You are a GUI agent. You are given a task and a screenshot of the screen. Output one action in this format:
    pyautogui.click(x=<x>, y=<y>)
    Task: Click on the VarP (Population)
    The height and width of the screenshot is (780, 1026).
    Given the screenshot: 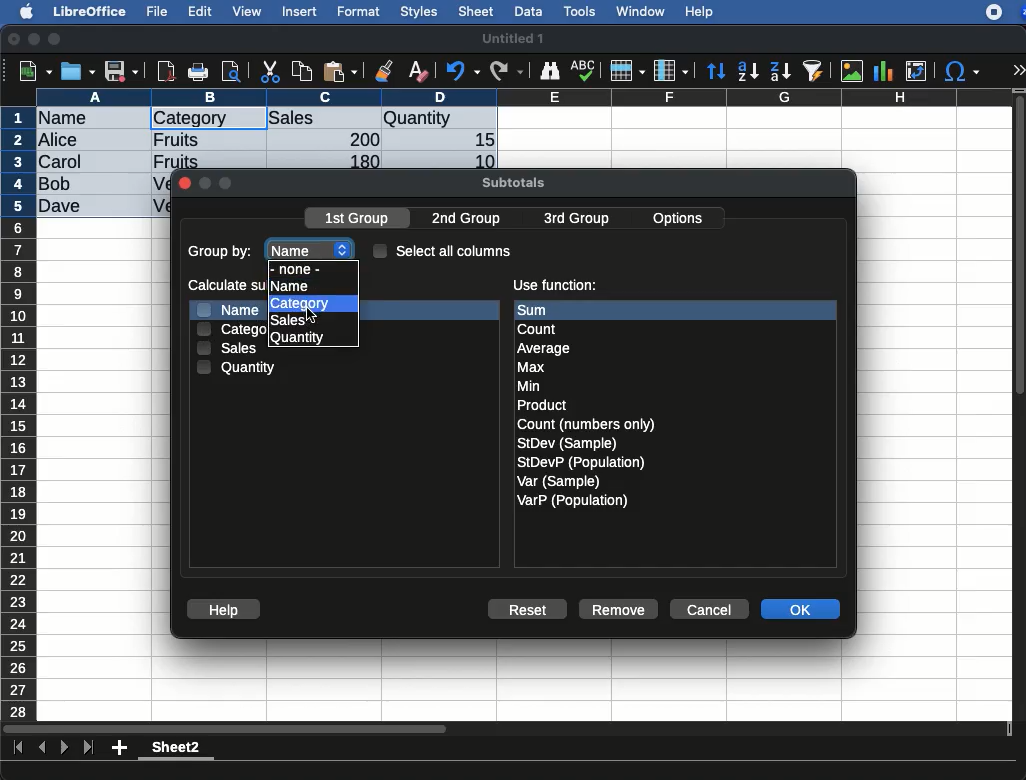 What is the action you would take?
    pyautogui.click(x=572, y=501)
    